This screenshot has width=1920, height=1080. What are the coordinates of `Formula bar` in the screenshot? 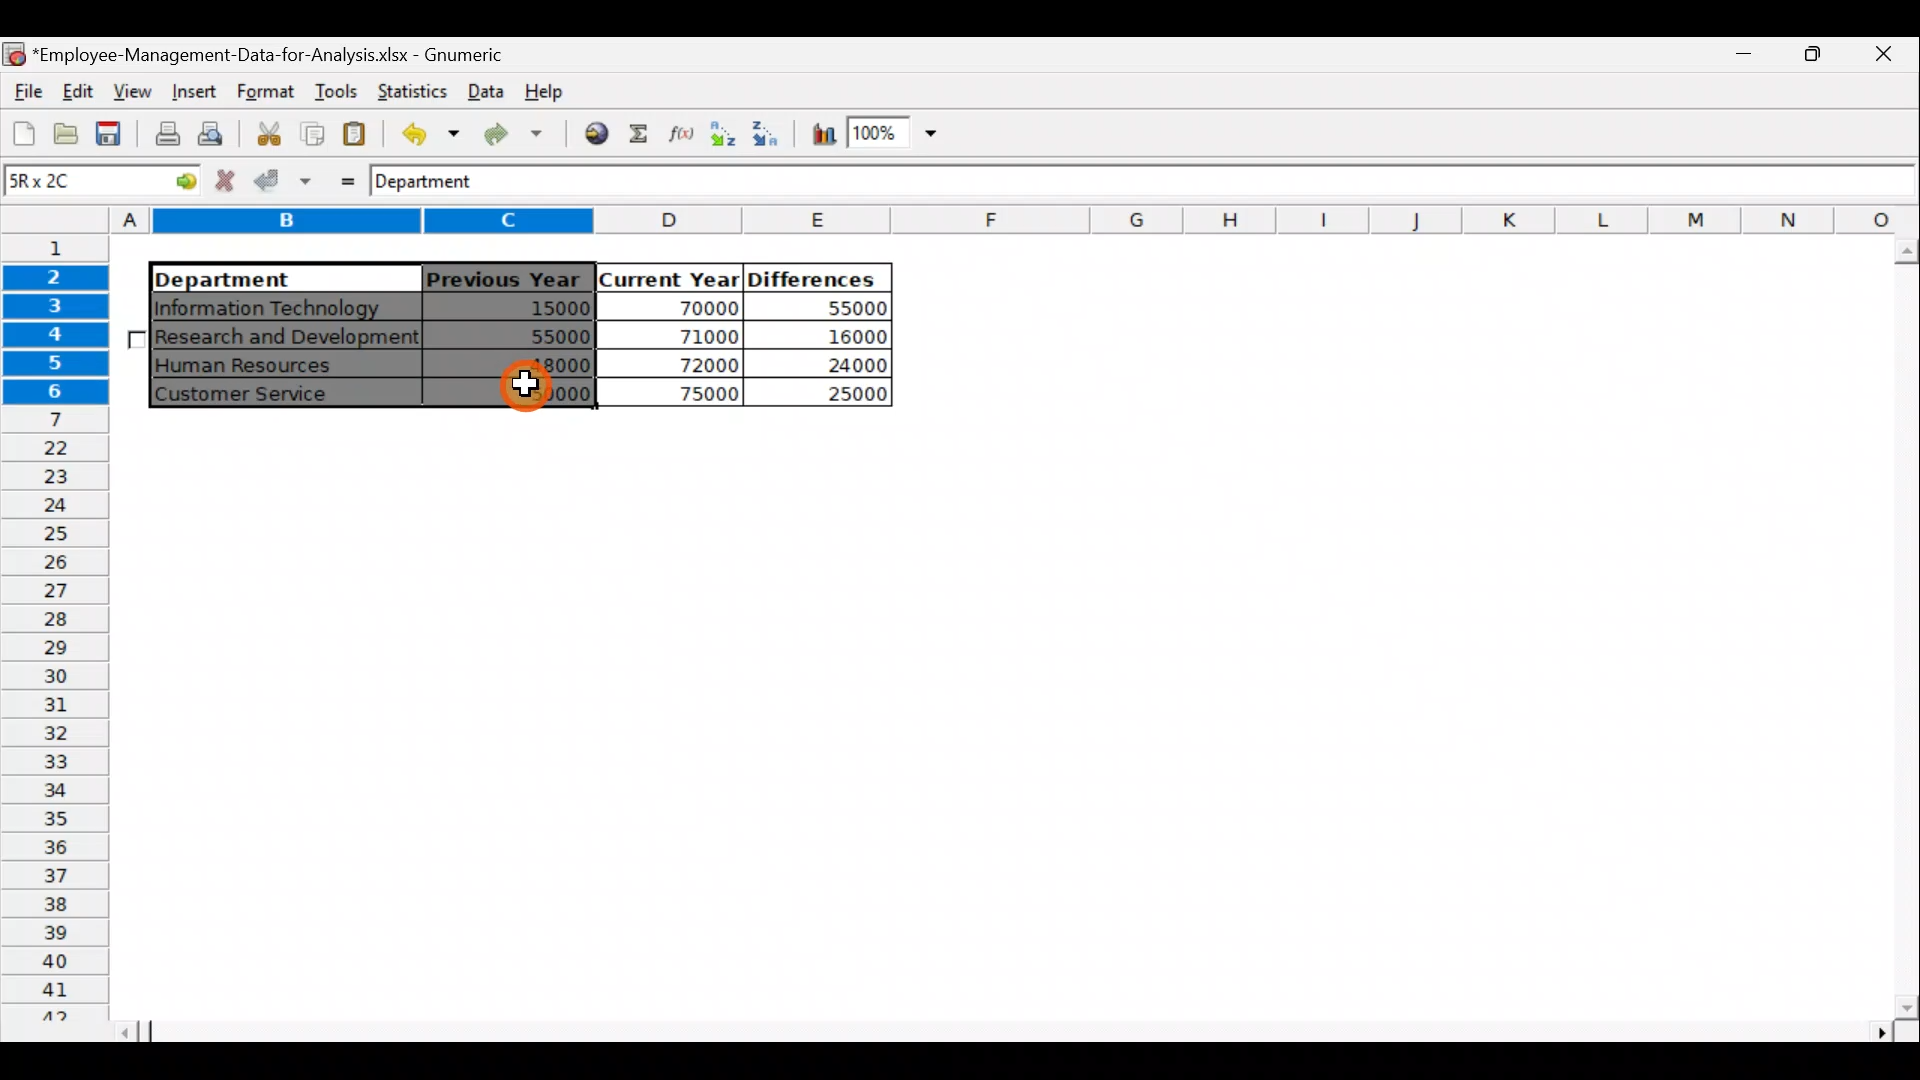 It's located at (1221, 186).